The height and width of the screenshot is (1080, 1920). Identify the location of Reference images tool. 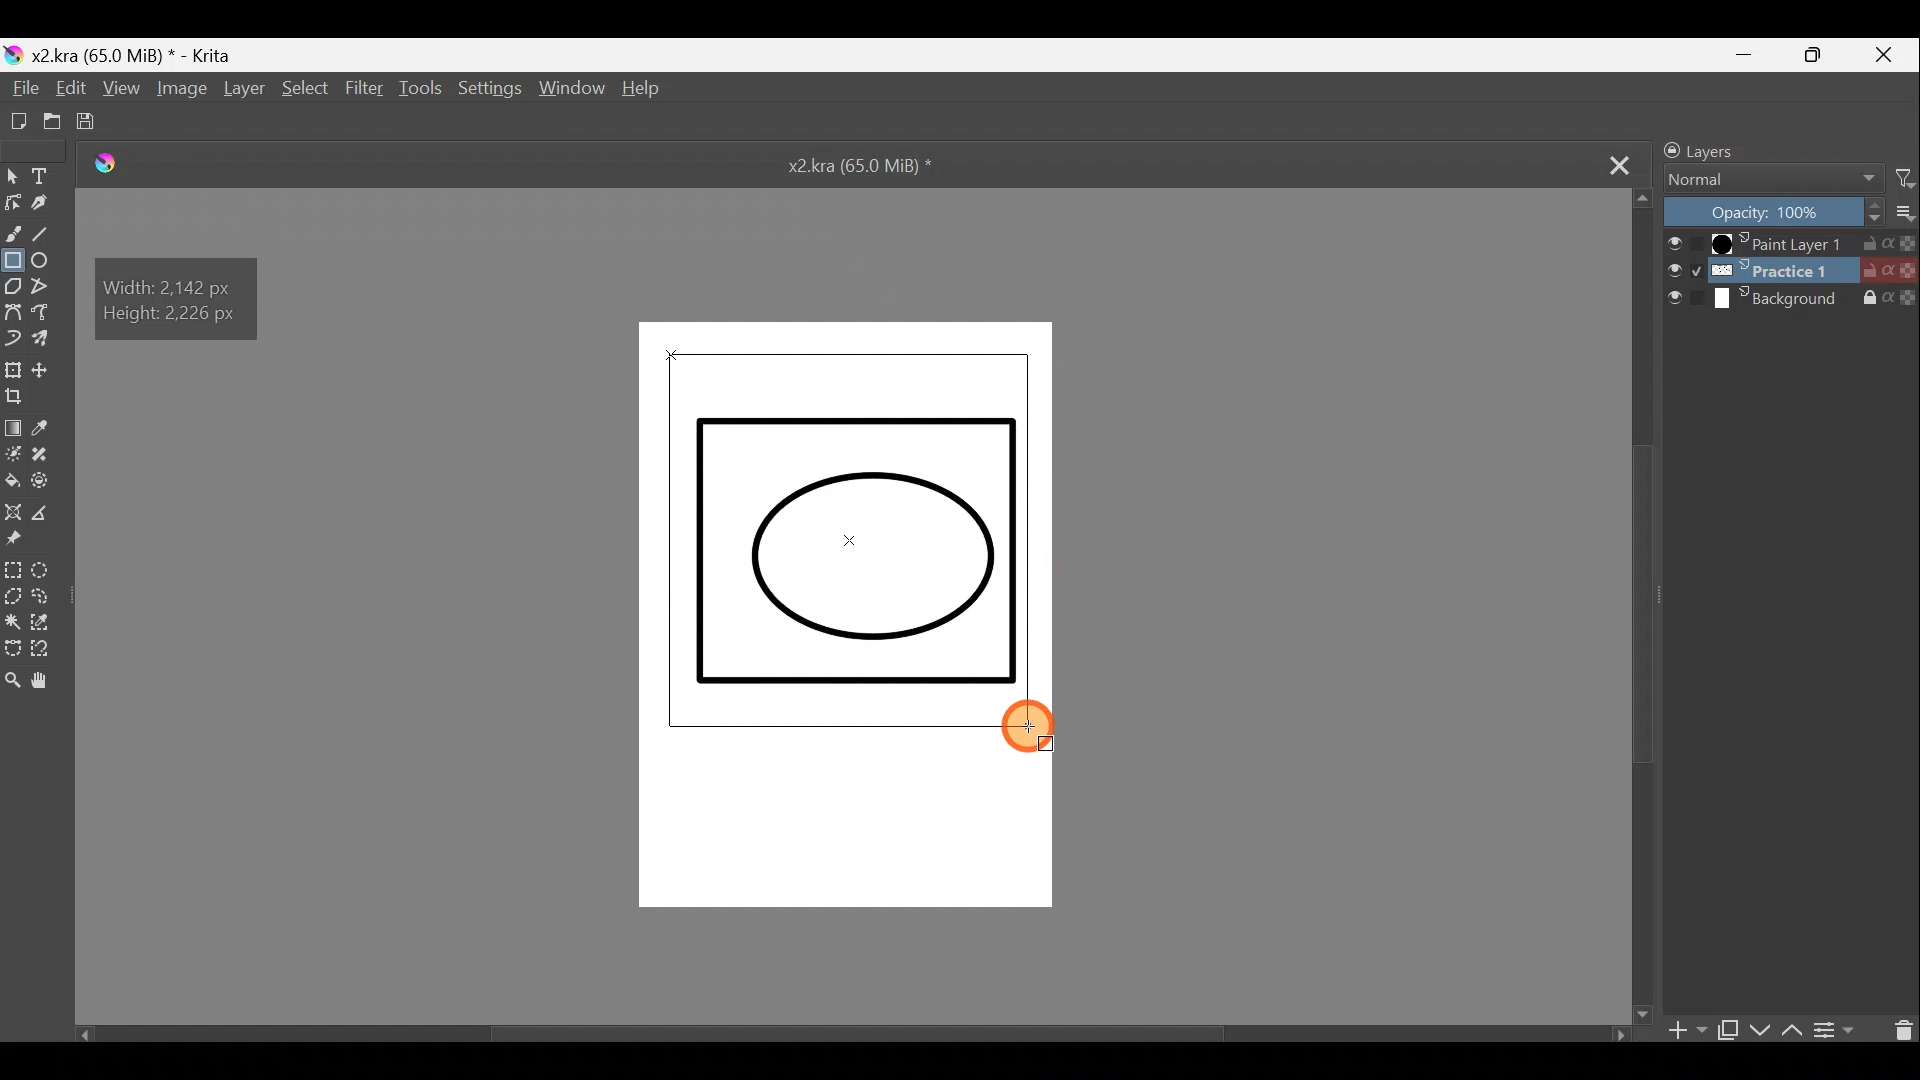
(23, 539).